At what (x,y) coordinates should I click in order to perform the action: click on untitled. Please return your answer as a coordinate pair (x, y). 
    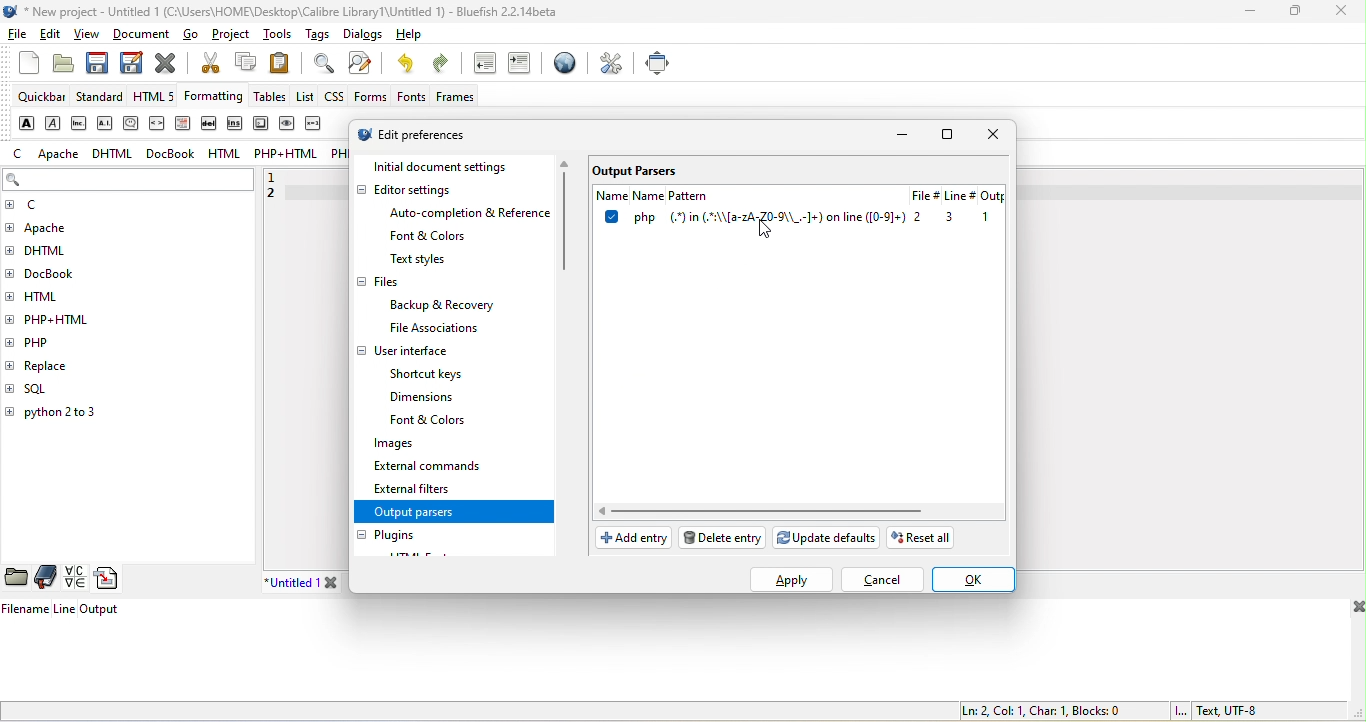
    Looking at the image, I should click on (317, 582).